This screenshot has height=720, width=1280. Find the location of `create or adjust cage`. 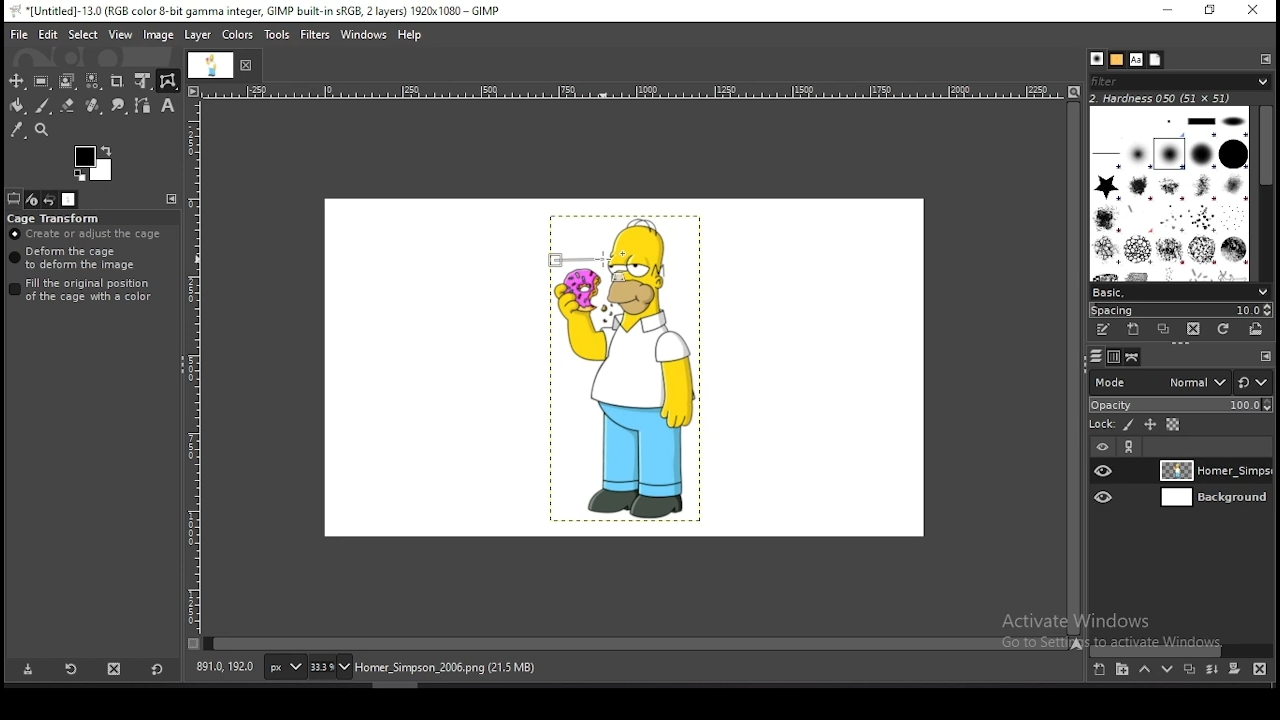

create or adjust cage is located at coordinates (87, 234).